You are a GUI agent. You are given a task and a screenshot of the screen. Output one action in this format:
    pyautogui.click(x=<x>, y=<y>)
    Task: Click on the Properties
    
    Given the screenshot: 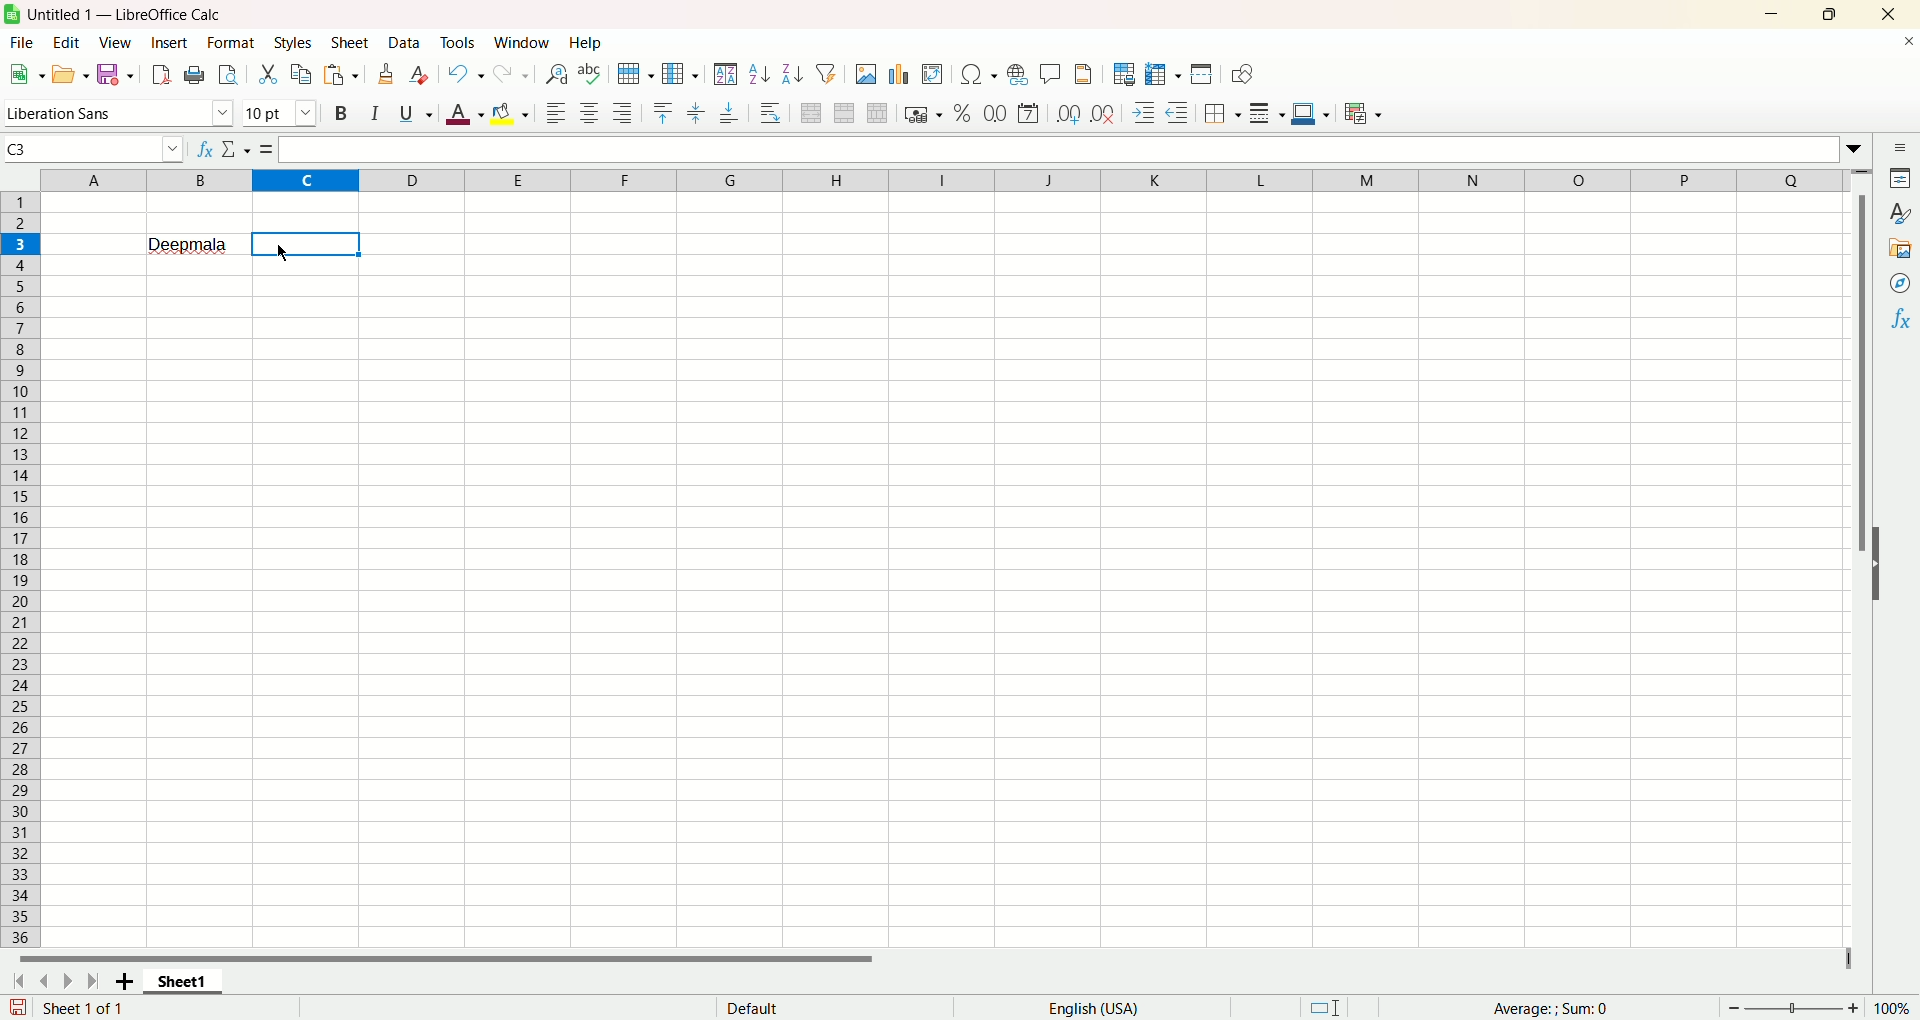 What is the action you would take?
    pyautogui.click(x=1902, y=179)
    